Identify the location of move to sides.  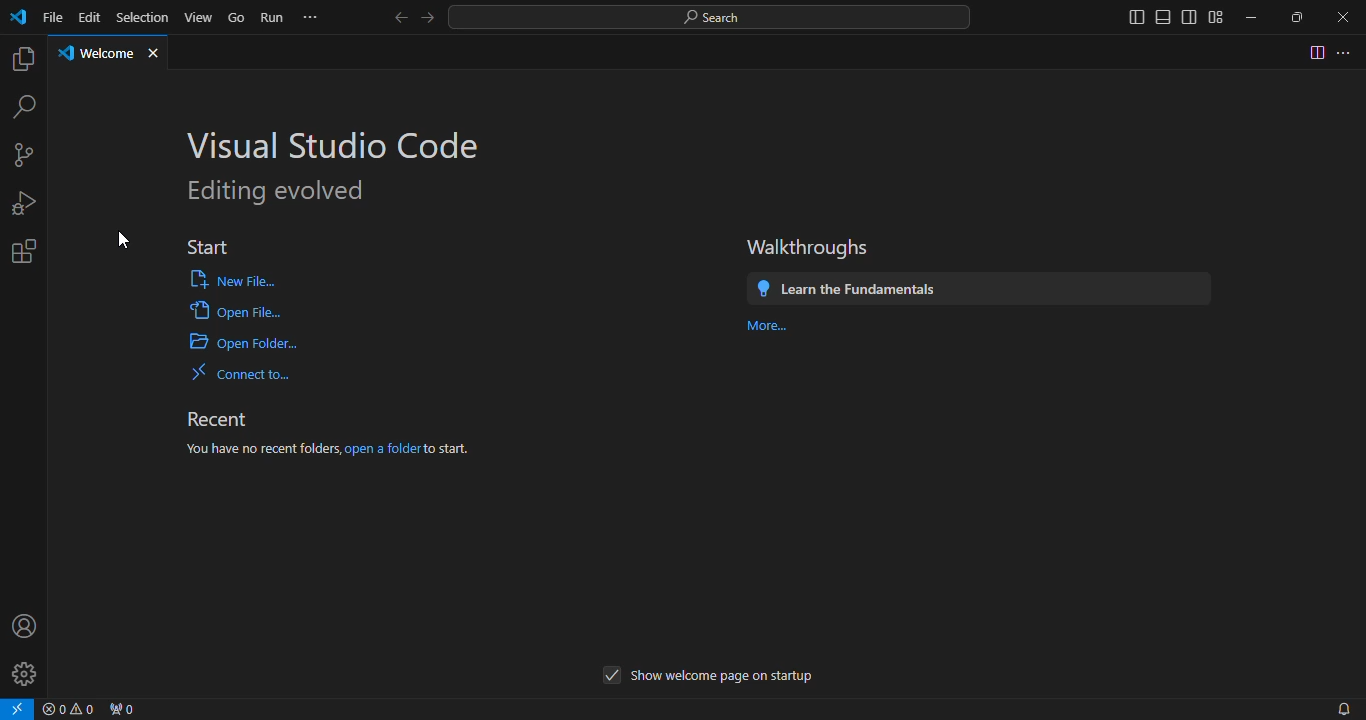
(1168, 16).